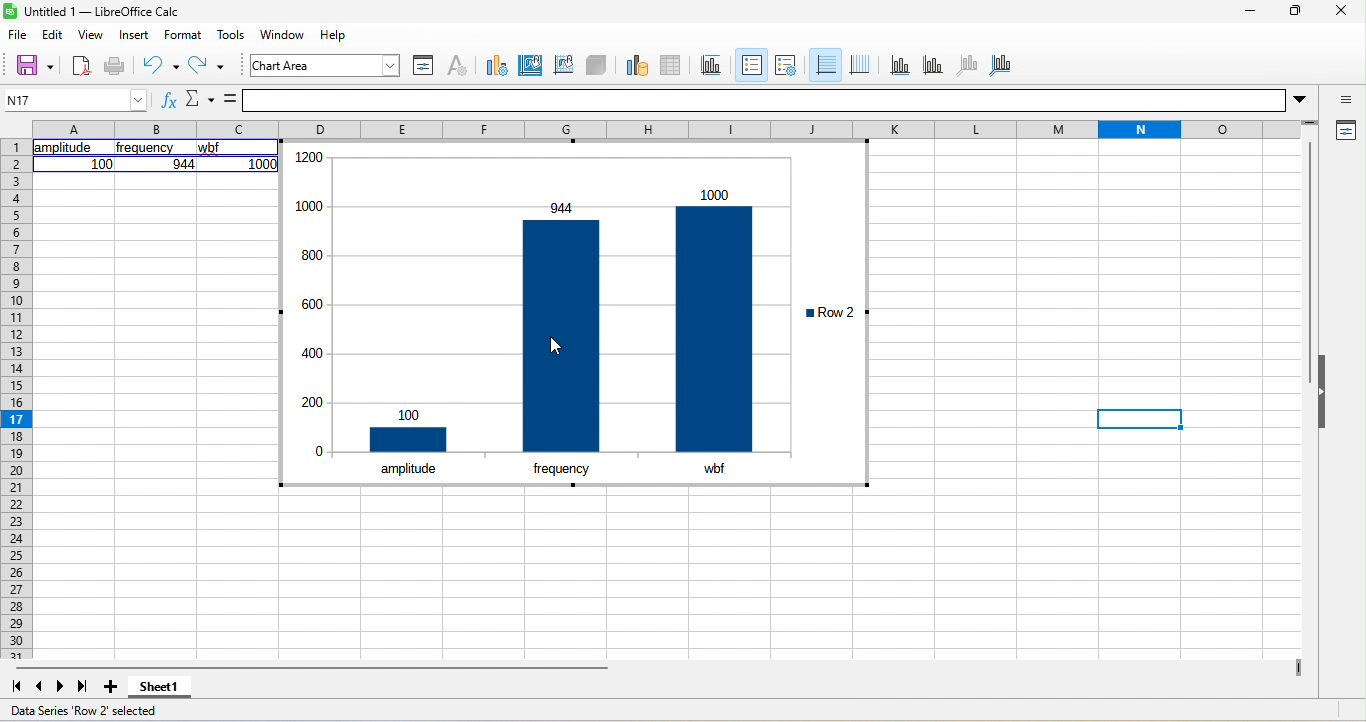  Describe the element at coordinates (637, 67) in the screenshot. I see `data range` at that location.